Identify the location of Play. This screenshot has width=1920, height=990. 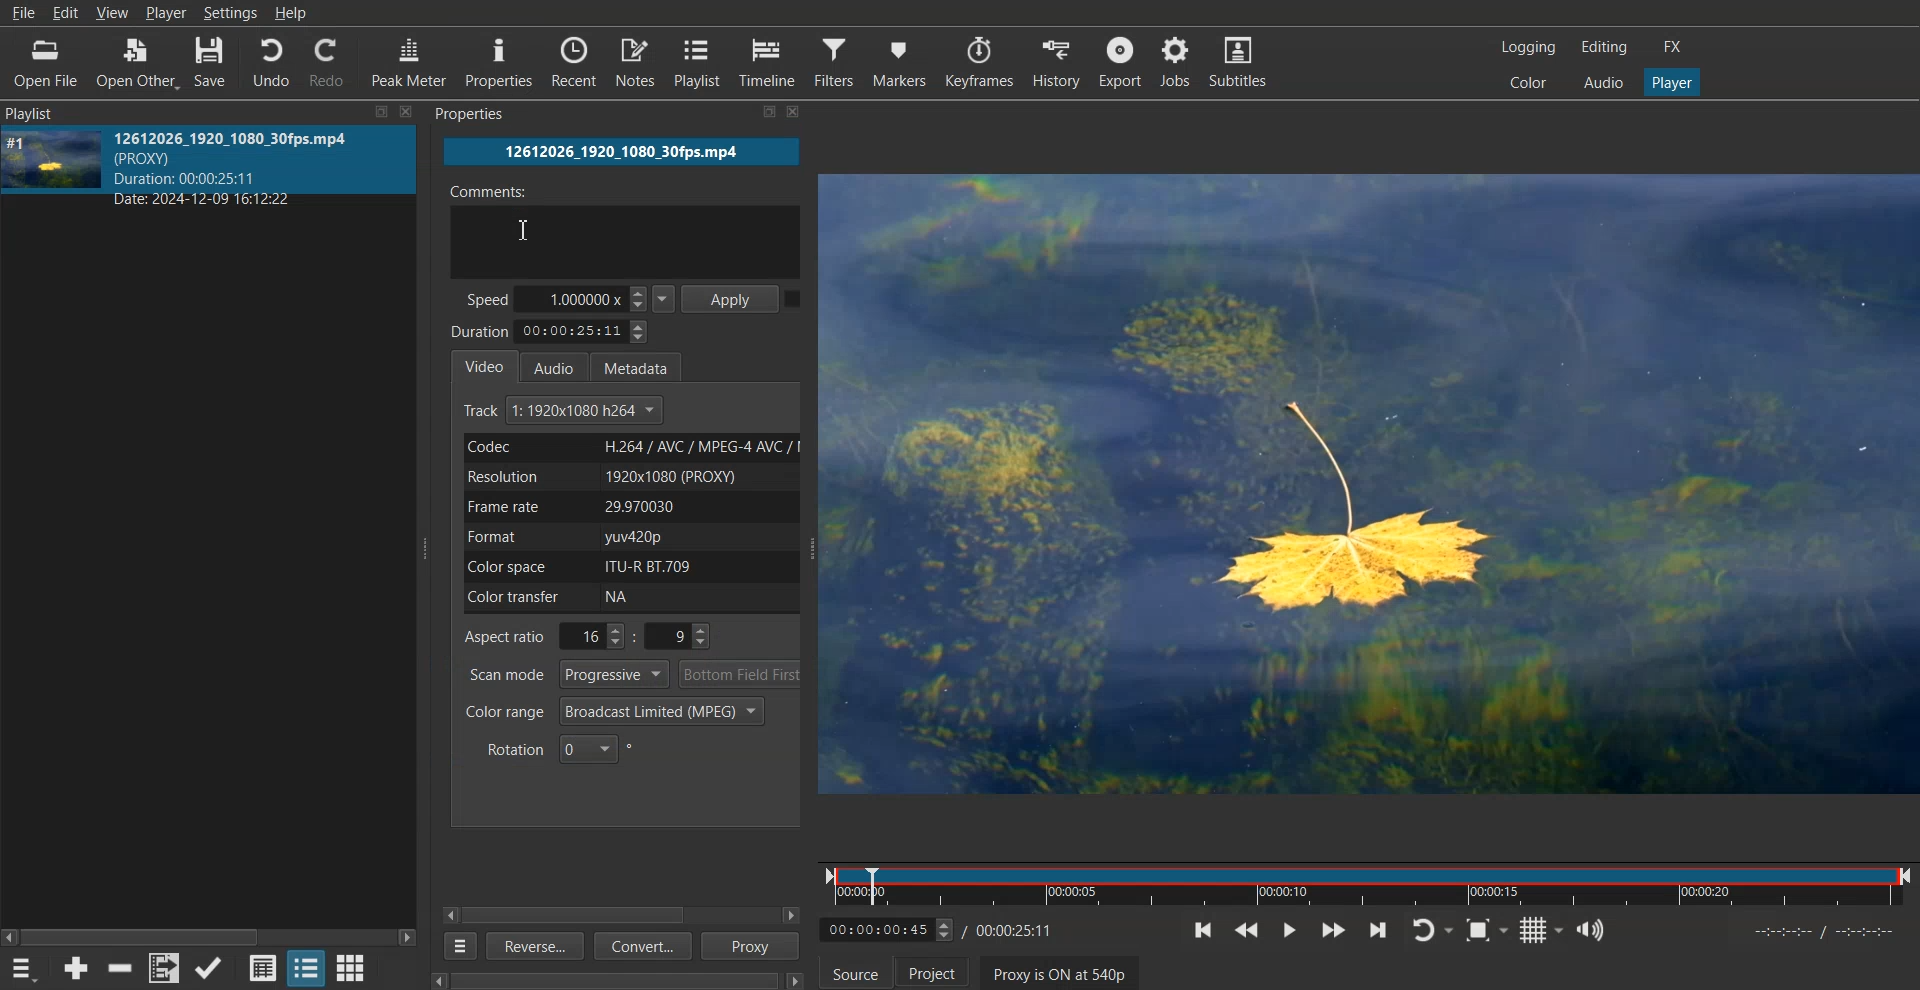
(1288, 929).